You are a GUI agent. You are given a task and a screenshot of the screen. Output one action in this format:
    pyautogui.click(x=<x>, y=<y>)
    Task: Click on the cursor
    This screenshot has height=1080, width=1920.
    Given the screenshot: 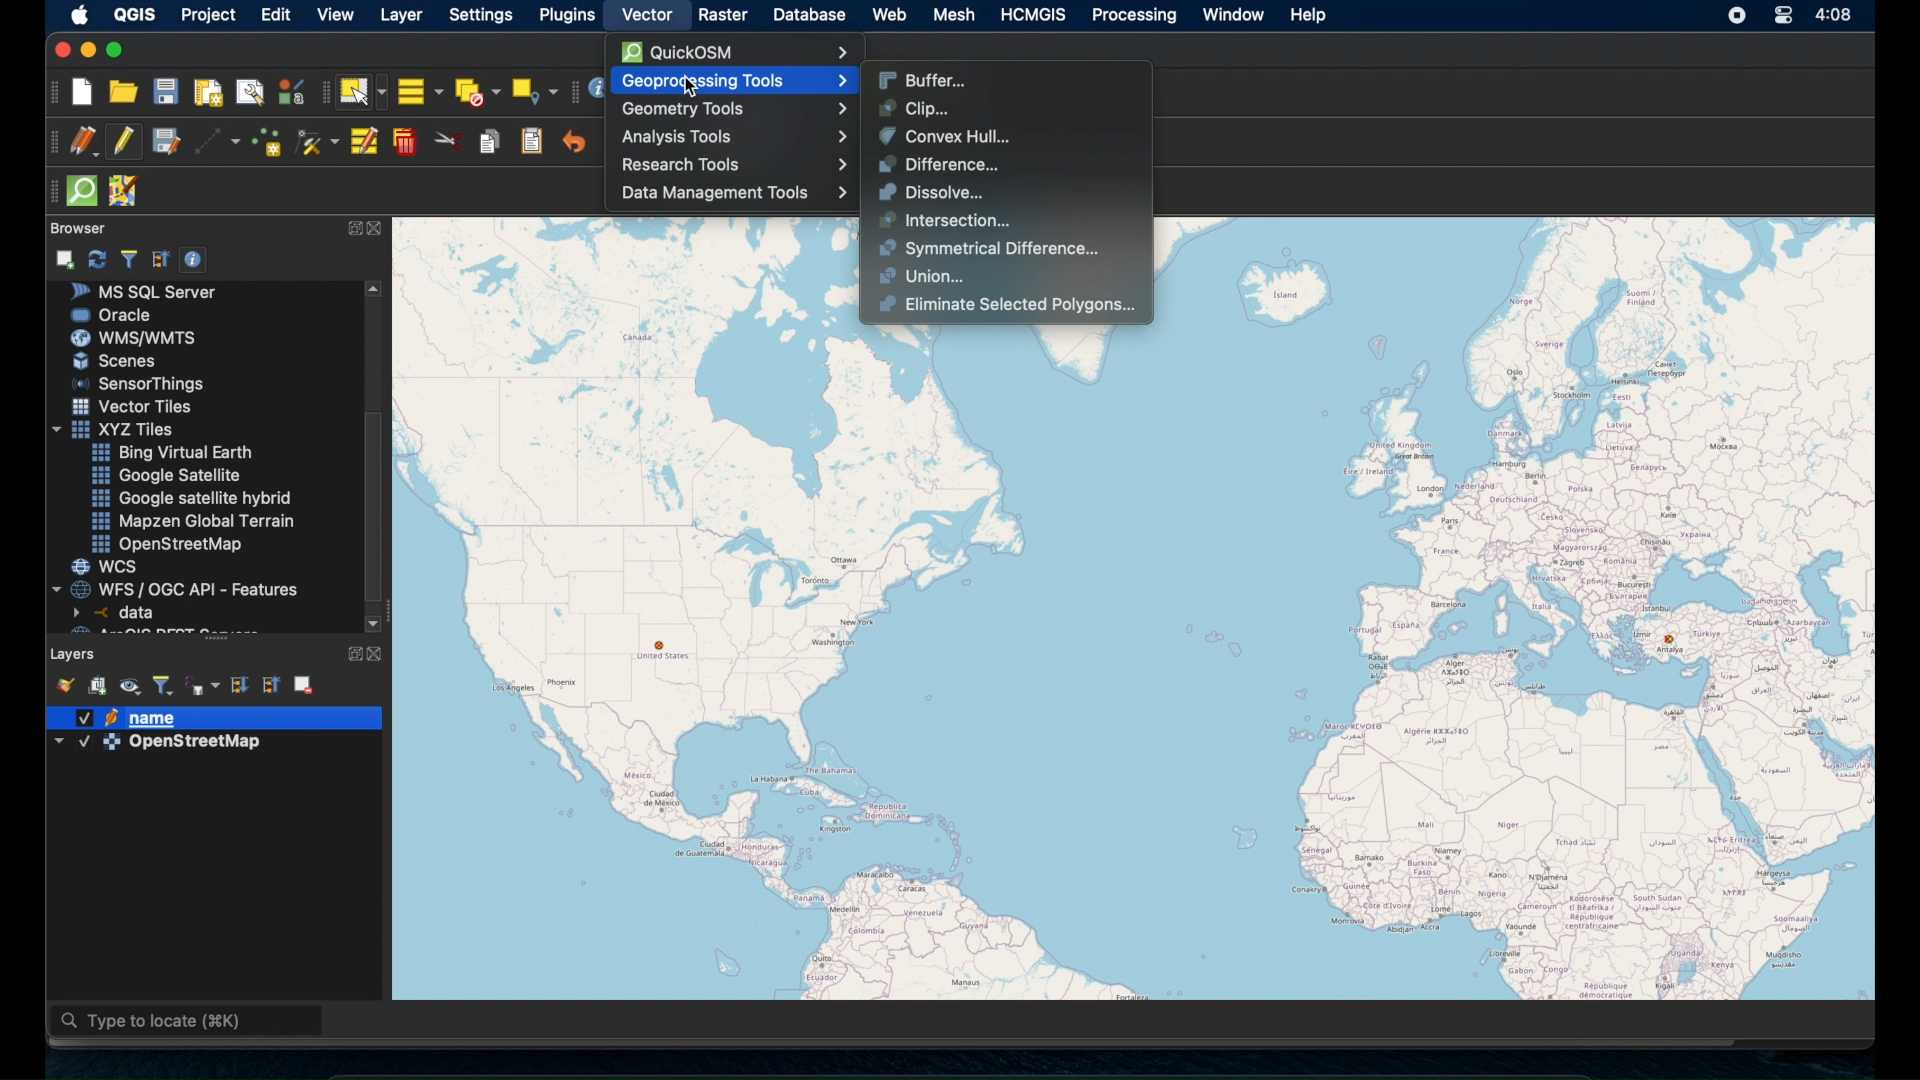 What is the action you would take?
    pyautogui.click(x=677, y=86)
    